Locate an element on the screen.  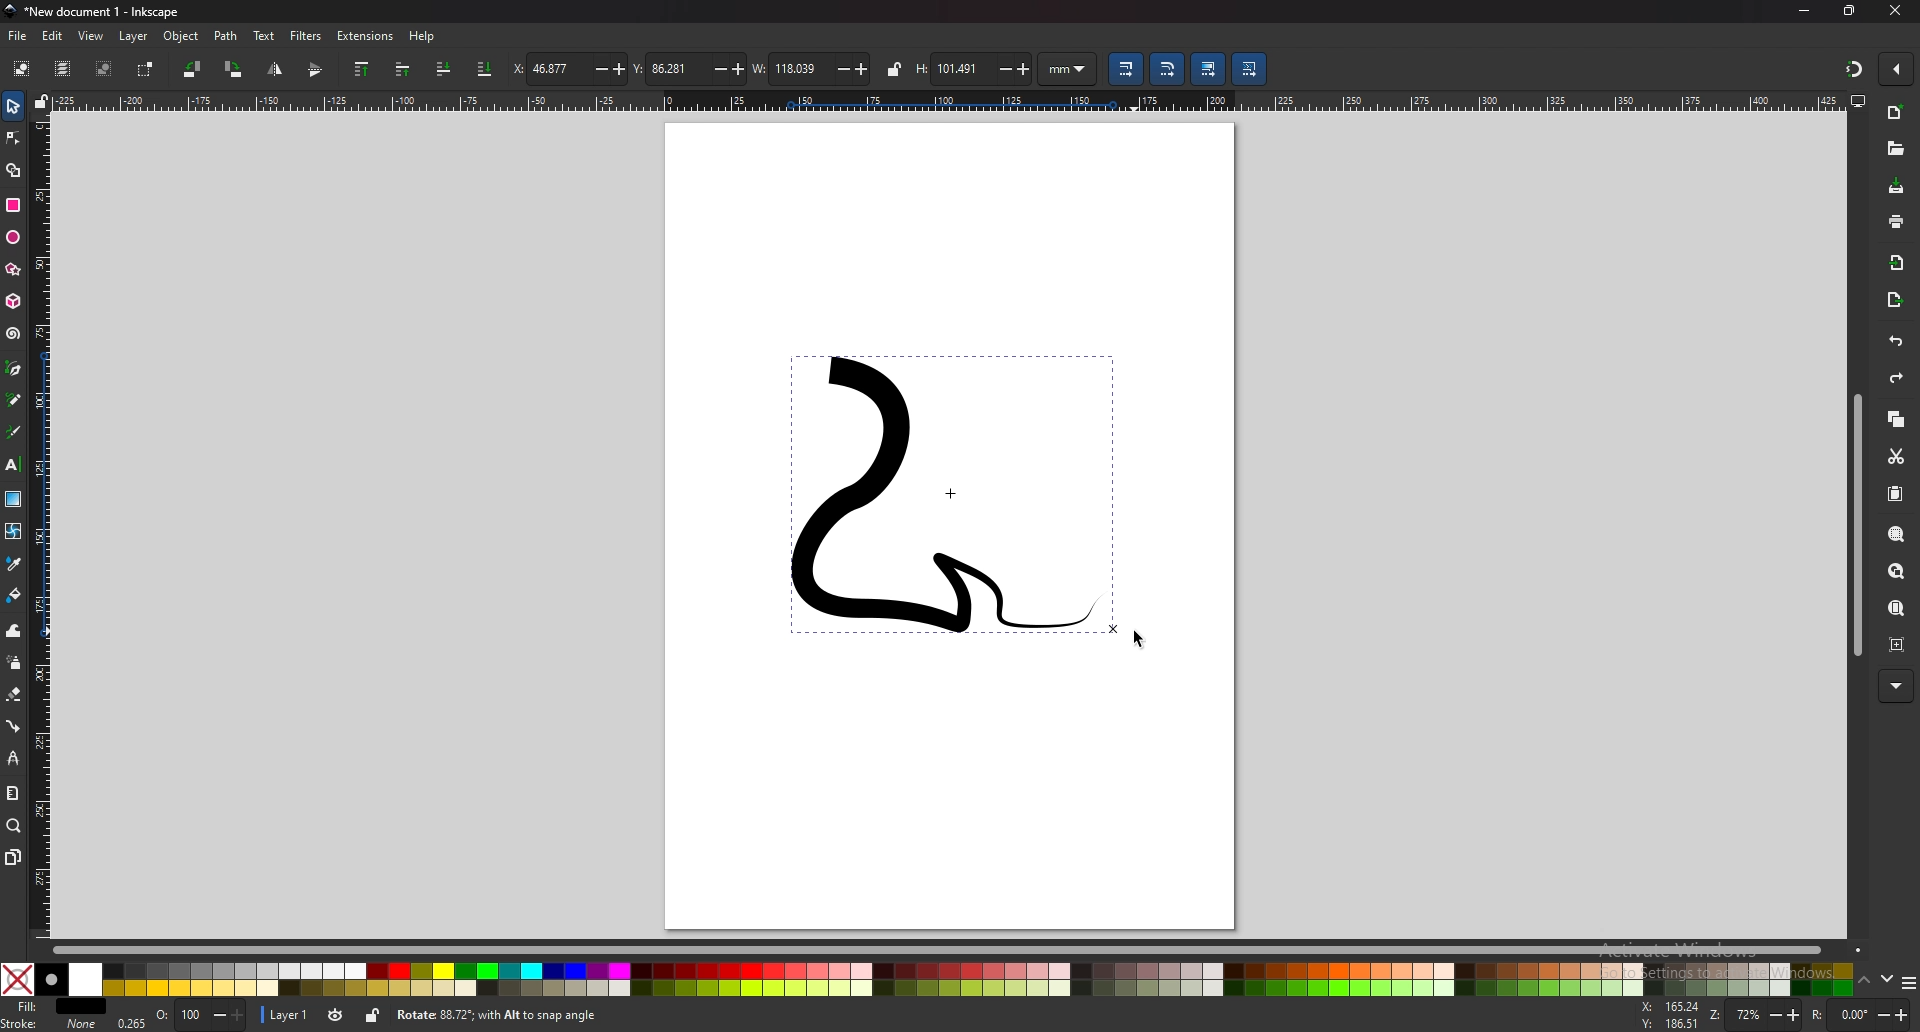
stars and polygons is located at coordinates (13, 269).